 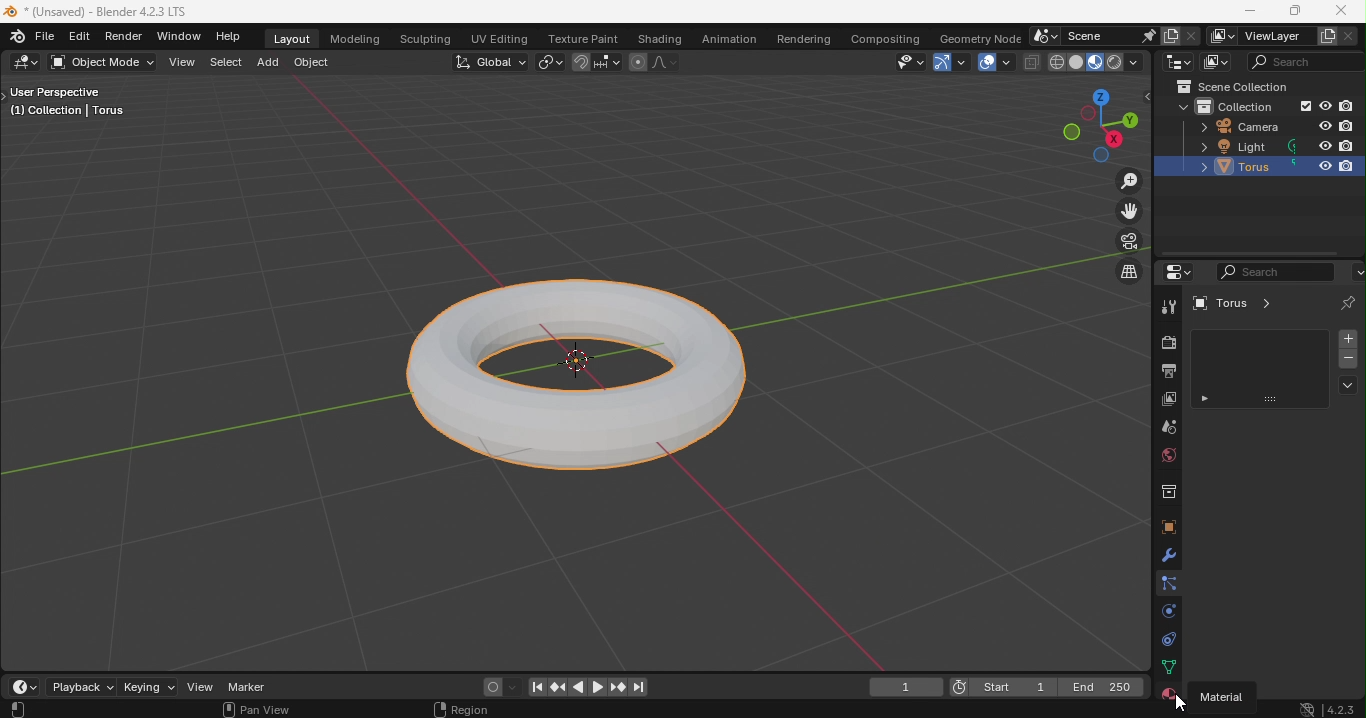 What do you see at coordinates (1216, 167) in the screenshot?
I see `Torus` at bounding box center [1216, 167].